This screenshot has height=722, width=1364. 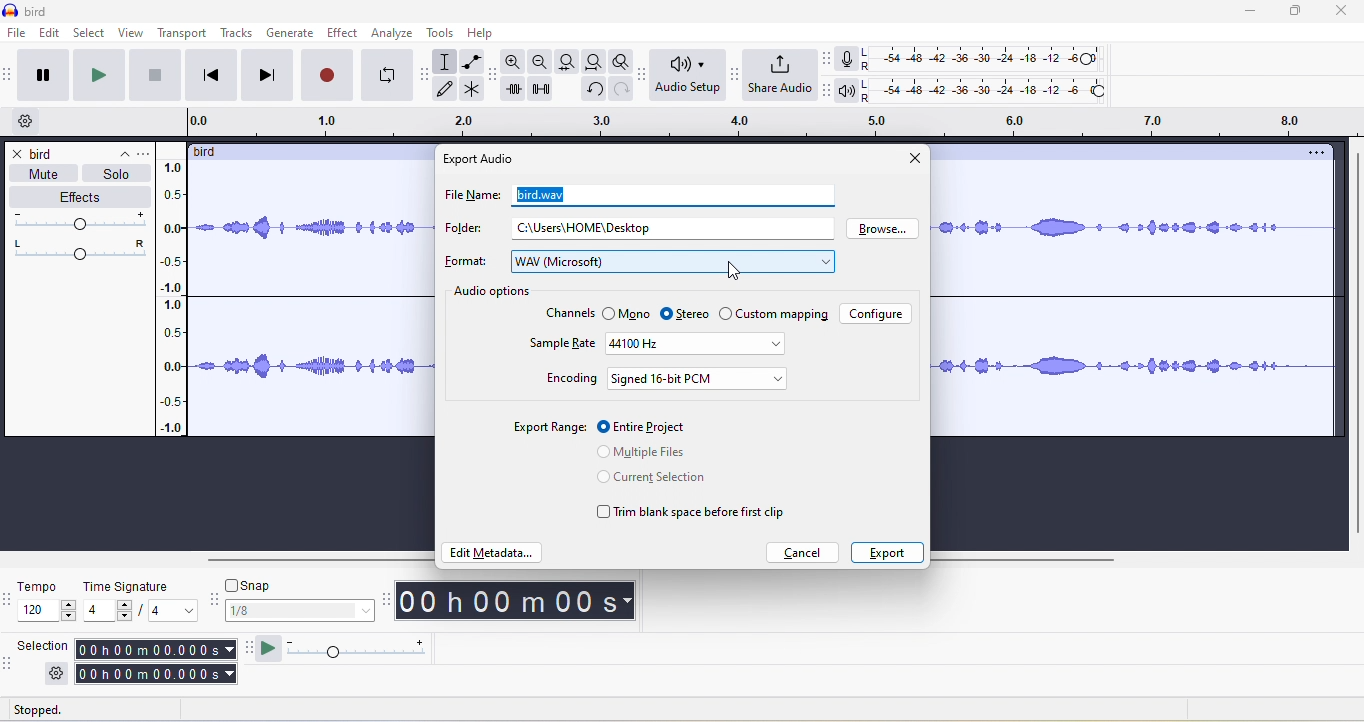 What do you see at coordinates (1314, 153) in the screenshot?
I see `option` at bounding box center [1314, 153].